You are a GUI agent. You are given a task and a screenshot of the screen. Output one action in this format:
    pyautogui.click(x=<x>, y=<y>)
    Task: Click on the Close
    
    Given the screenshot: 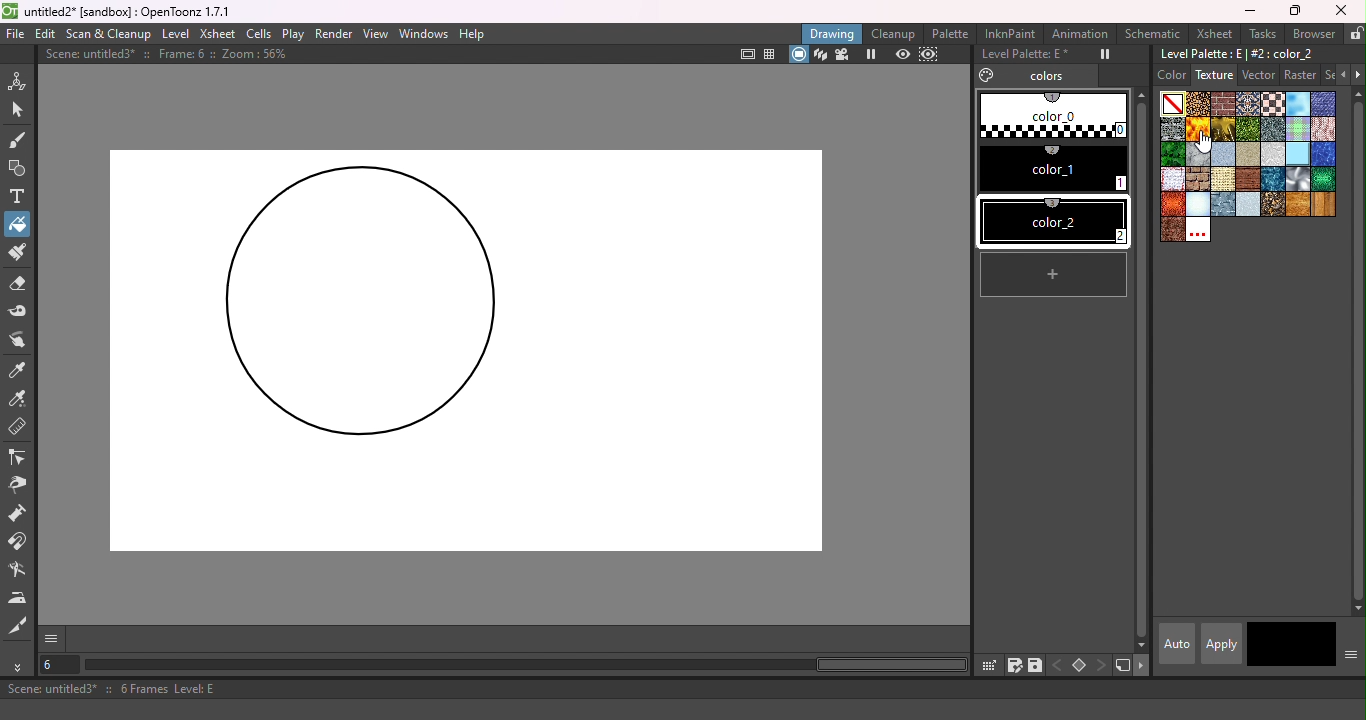 What is the action you would take?
    pyautogui.click(x=1344, y=12)
    